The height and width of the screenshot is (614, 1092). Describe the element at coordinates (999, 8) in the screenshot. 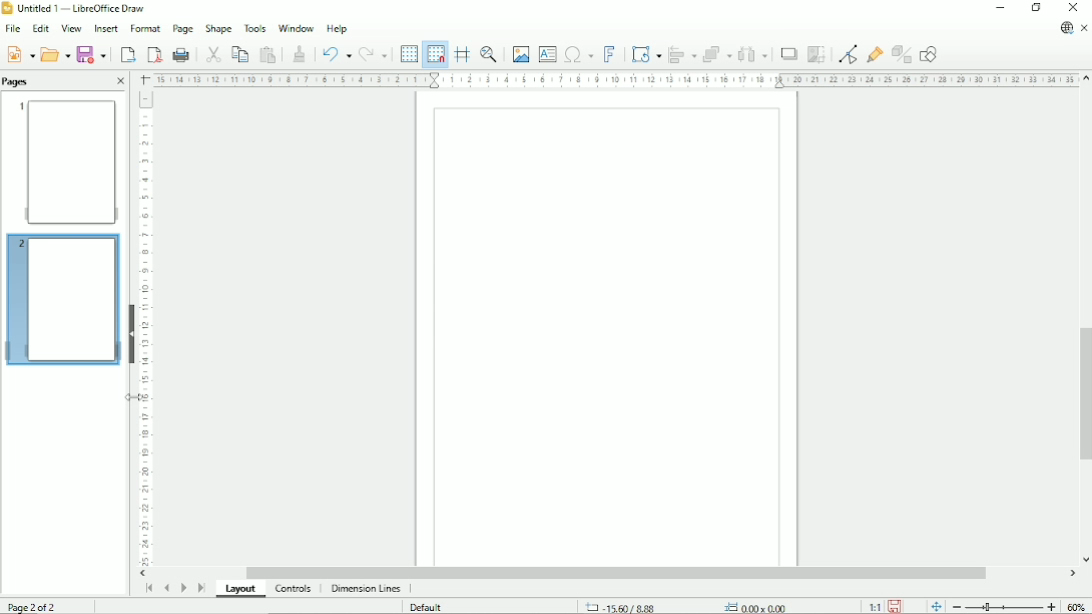

I see `Minimize` at that location.